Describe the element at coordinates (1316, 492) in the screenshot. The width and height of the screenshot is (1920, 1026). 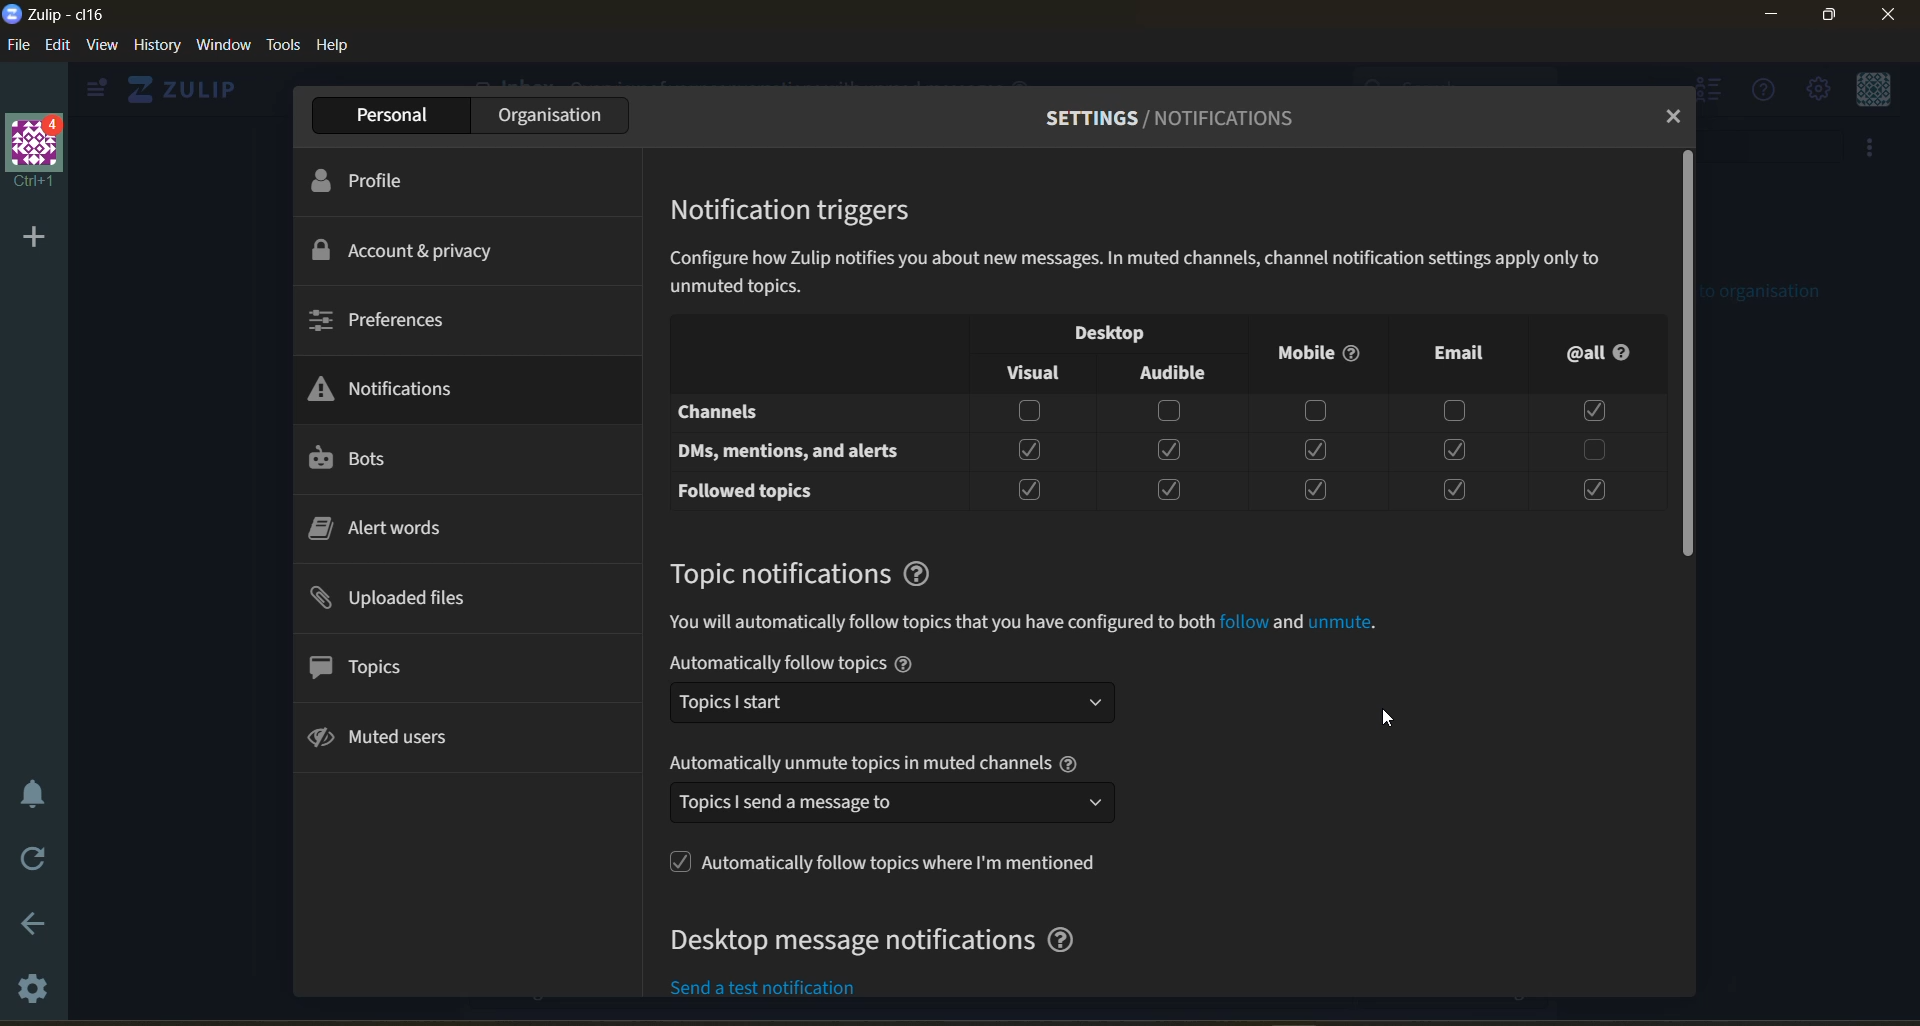
I see `Checkbox` at that location.